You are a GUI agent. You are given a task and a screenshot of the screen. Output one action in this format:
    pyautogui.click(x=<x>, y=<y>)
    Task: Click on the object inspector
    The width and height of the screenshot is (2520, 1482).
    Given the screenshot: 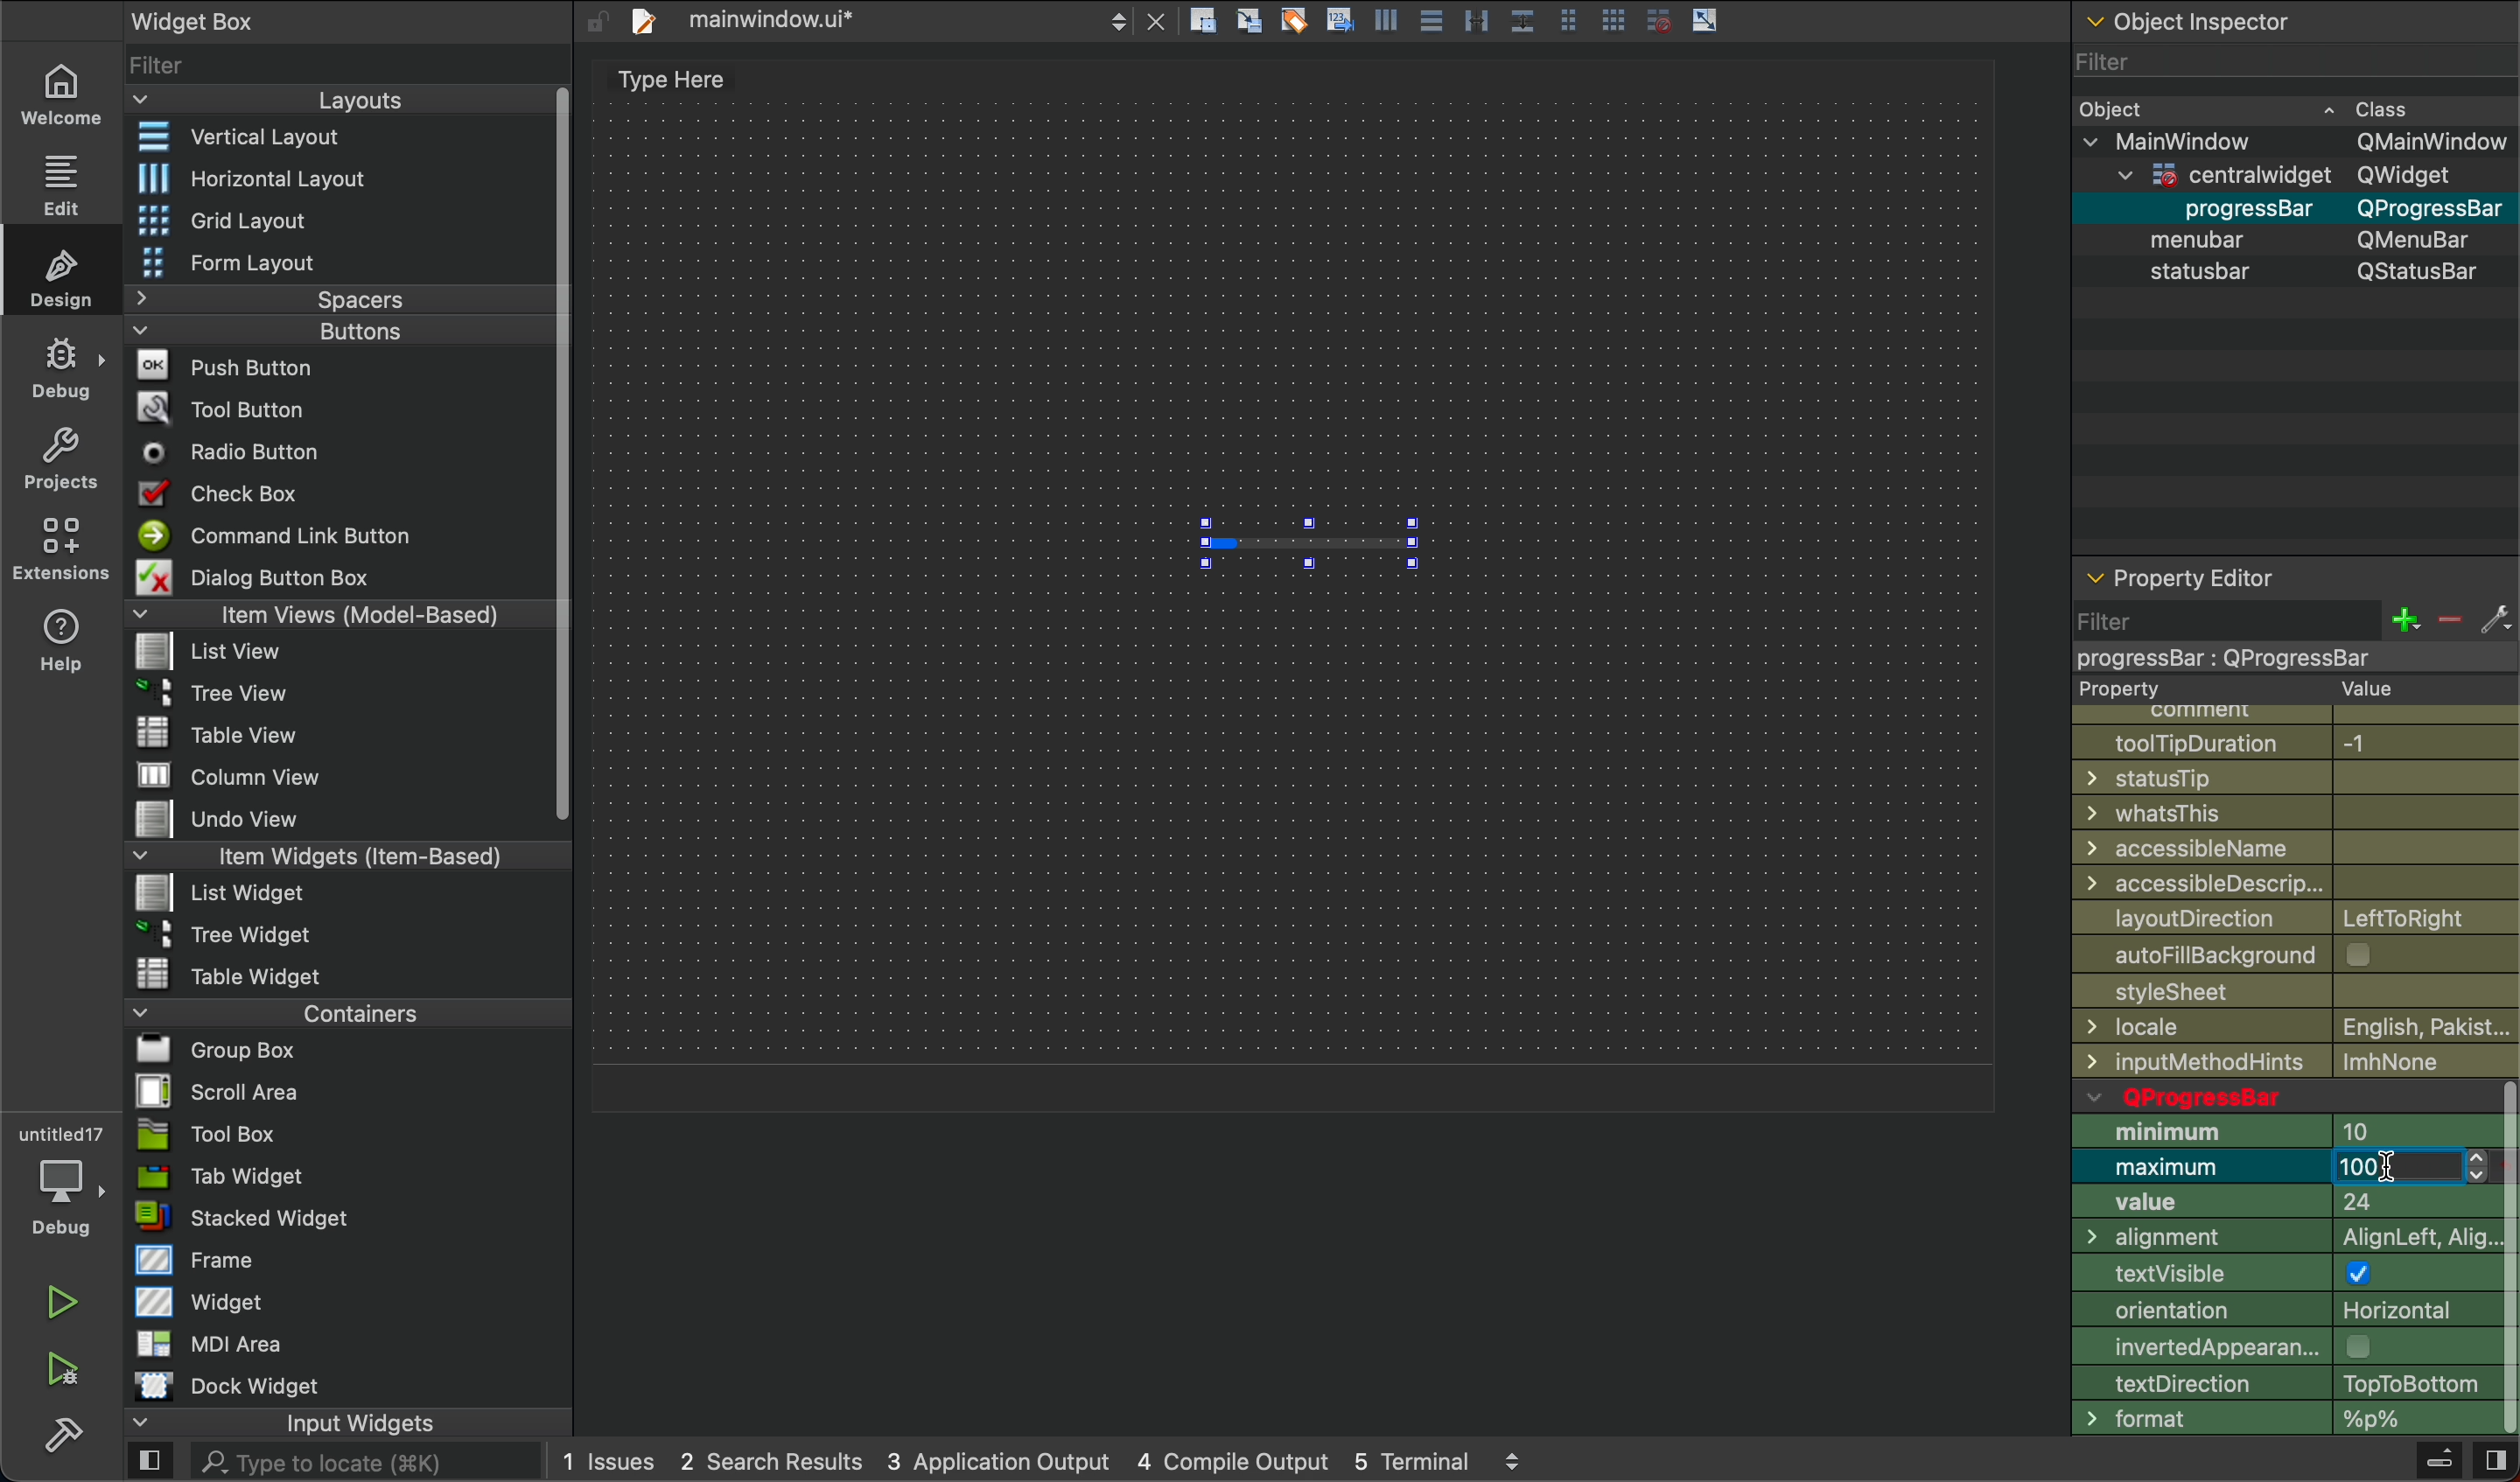 What is the action you would take?
    pyautogui.click(x=2292, y=21)
    